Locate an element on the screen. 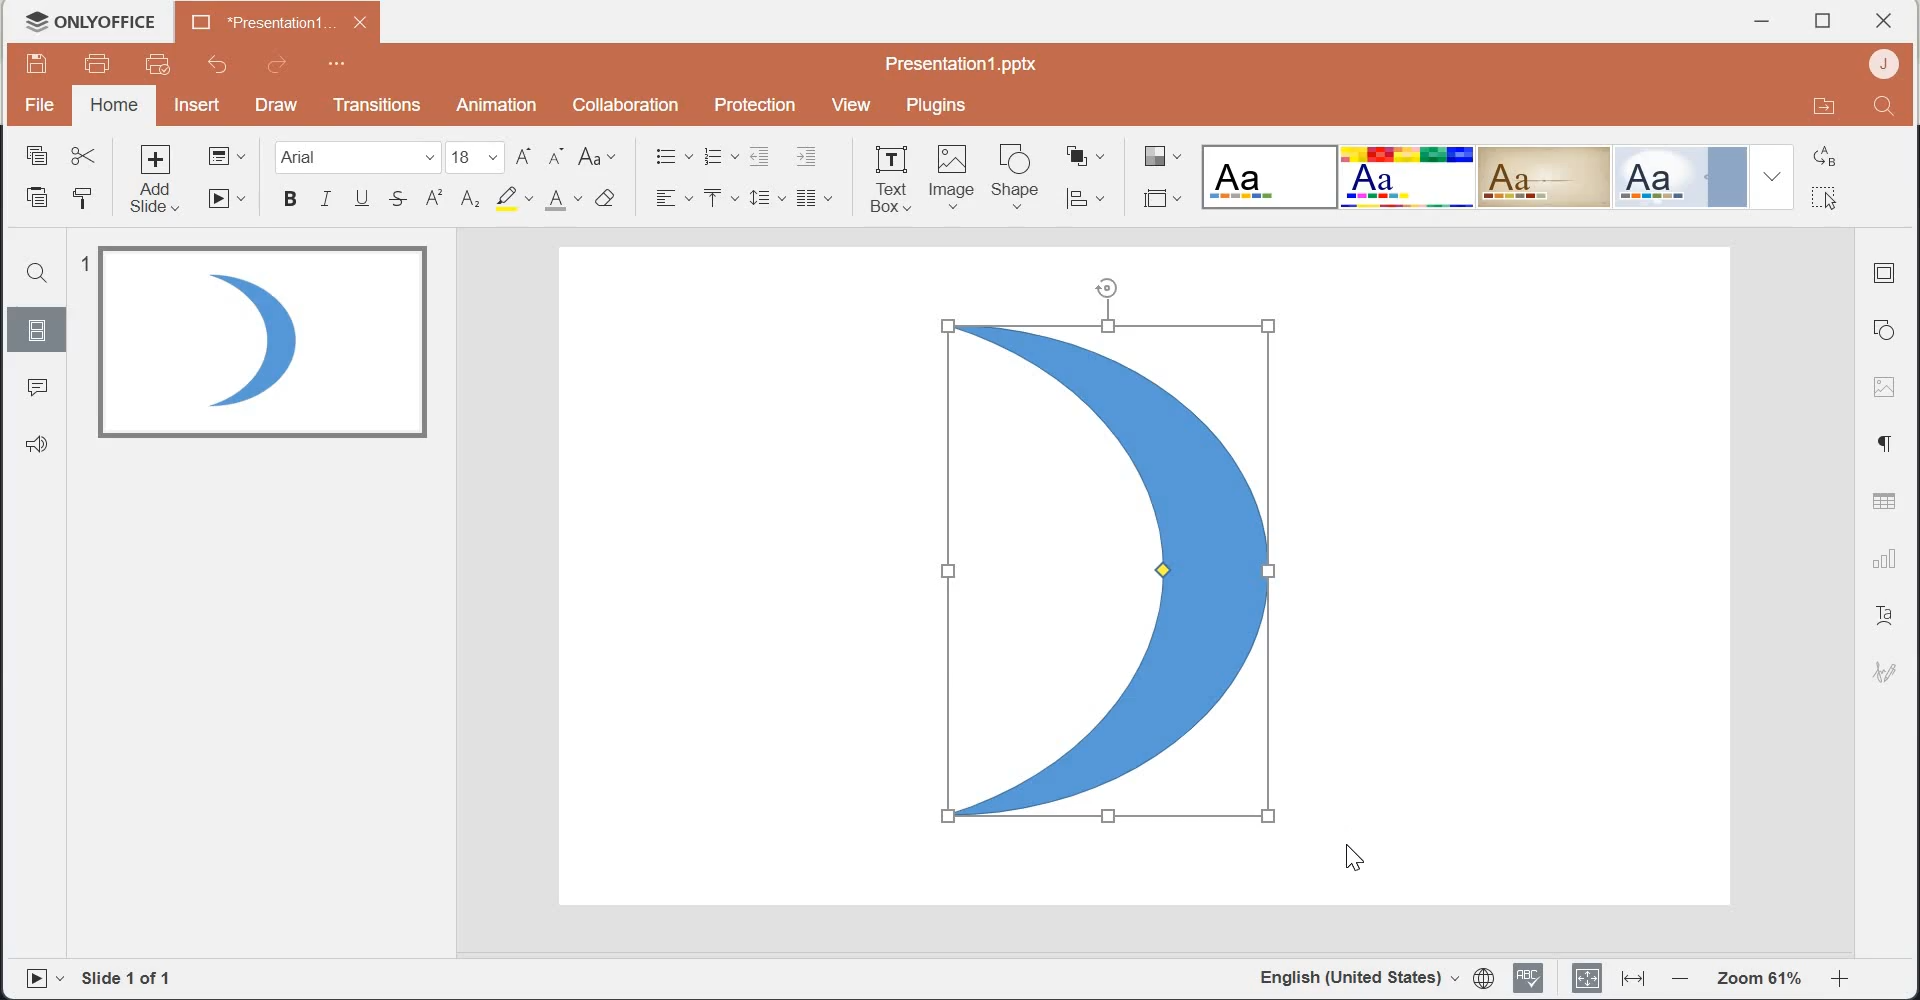  Zoom out is located at coordinates (1679, 980).